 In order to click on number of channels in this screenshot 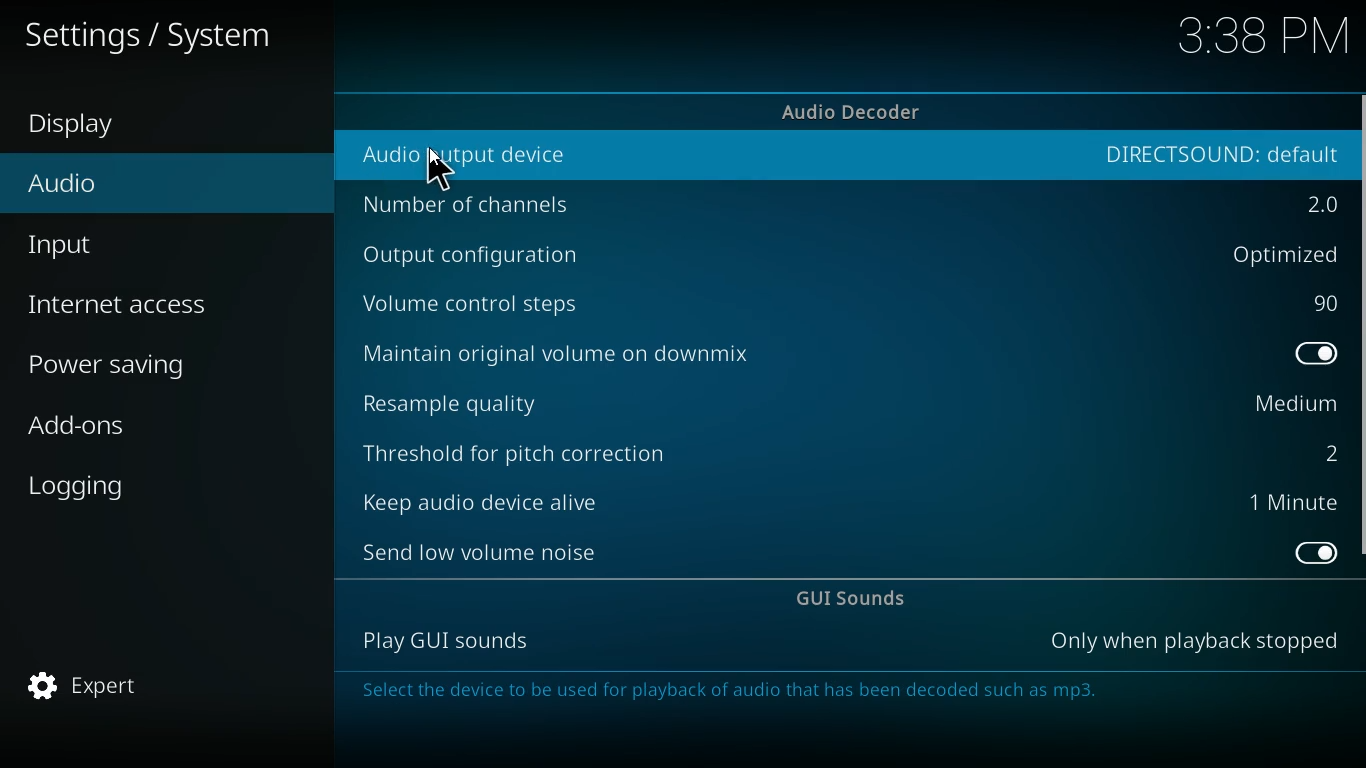, I will do `click(488, 206)`.